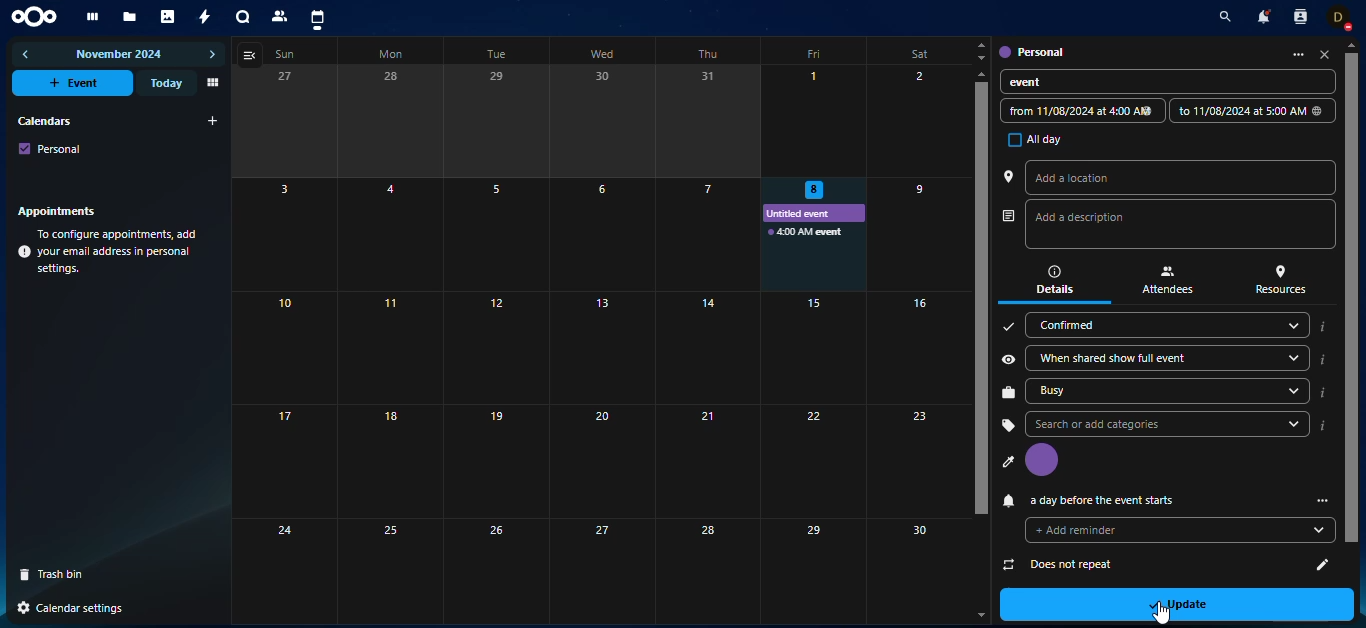 This screenshot has width=1366, height=628. I want to click on search, so click(1145, 425).